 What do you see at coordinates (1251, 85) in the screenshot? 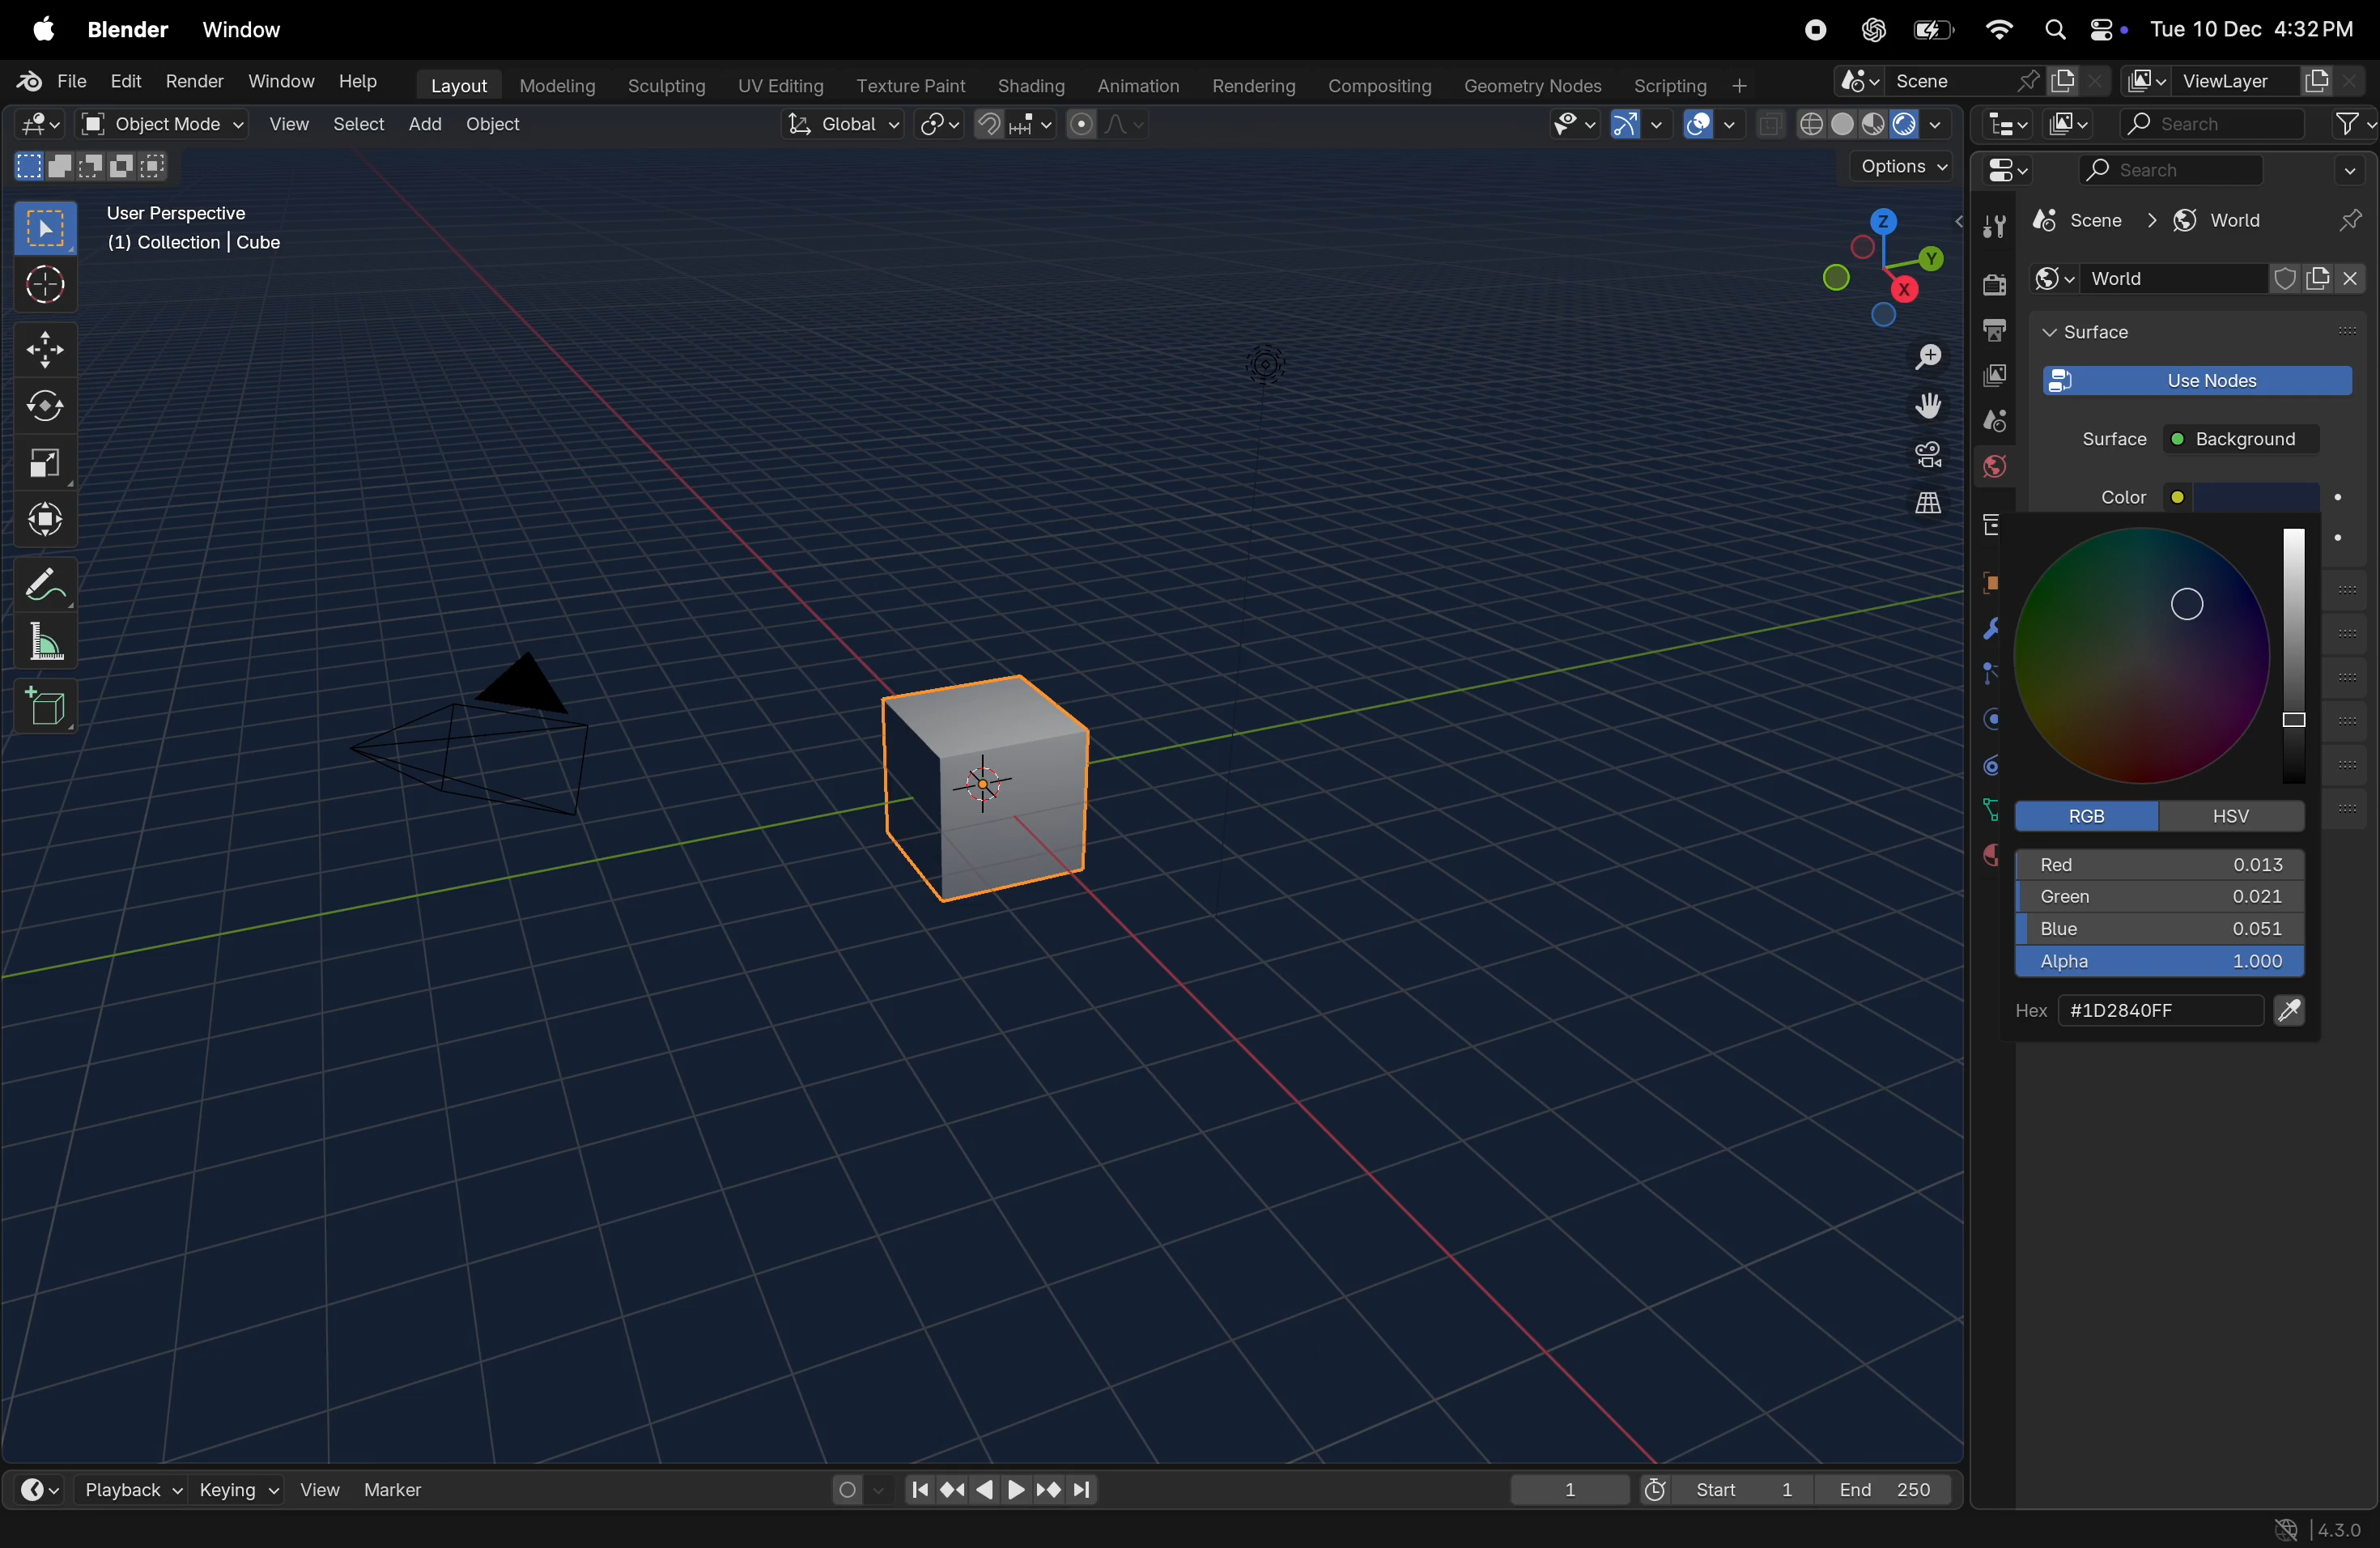
I see `Rendering` at bounding box center [1251, 85].